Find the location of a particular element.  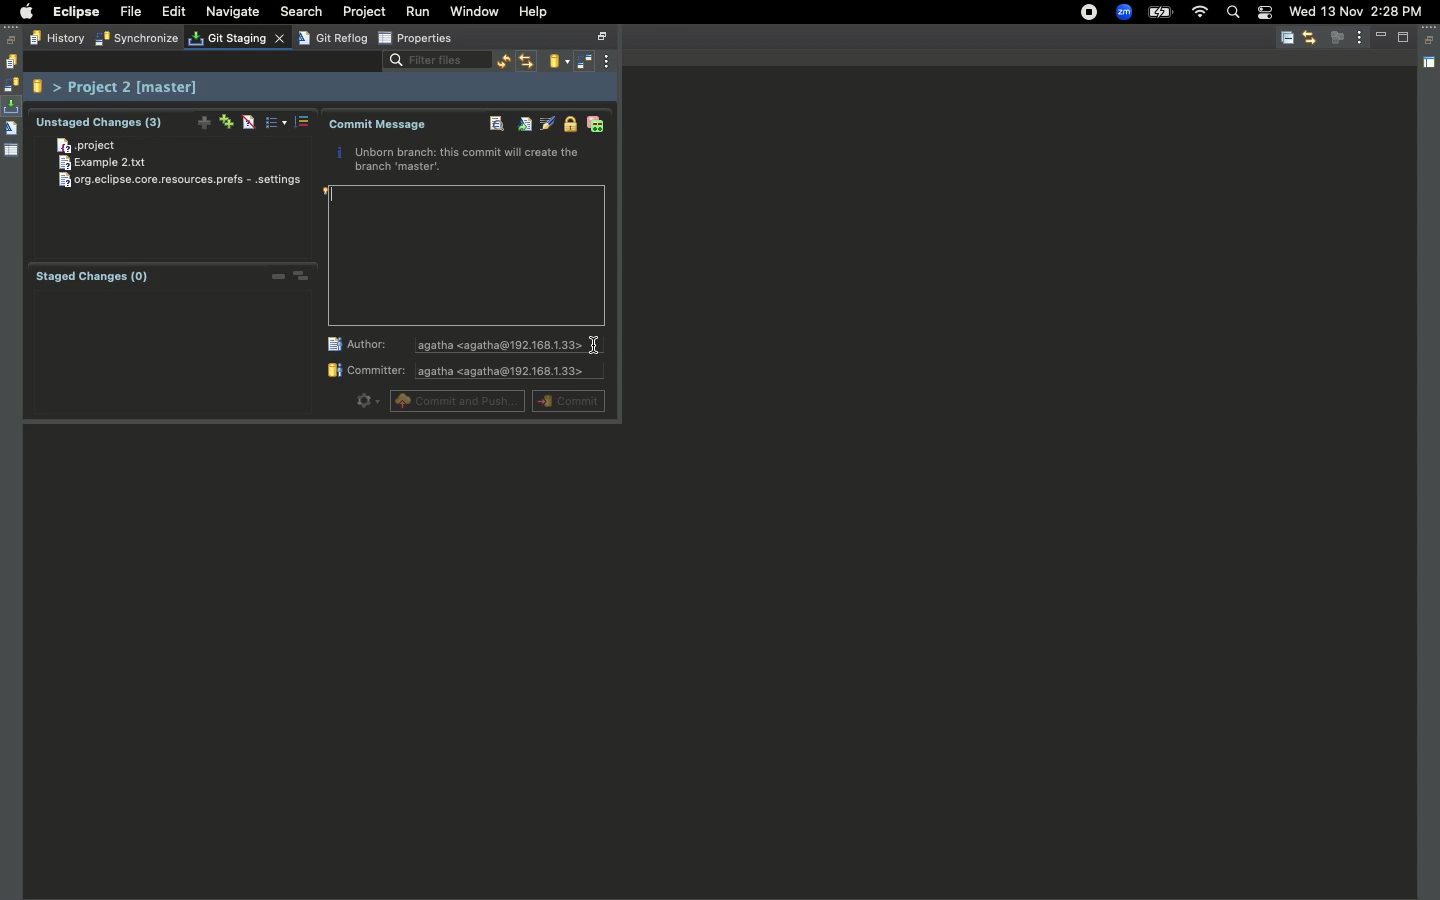

History is located at coordinates (10, 62).